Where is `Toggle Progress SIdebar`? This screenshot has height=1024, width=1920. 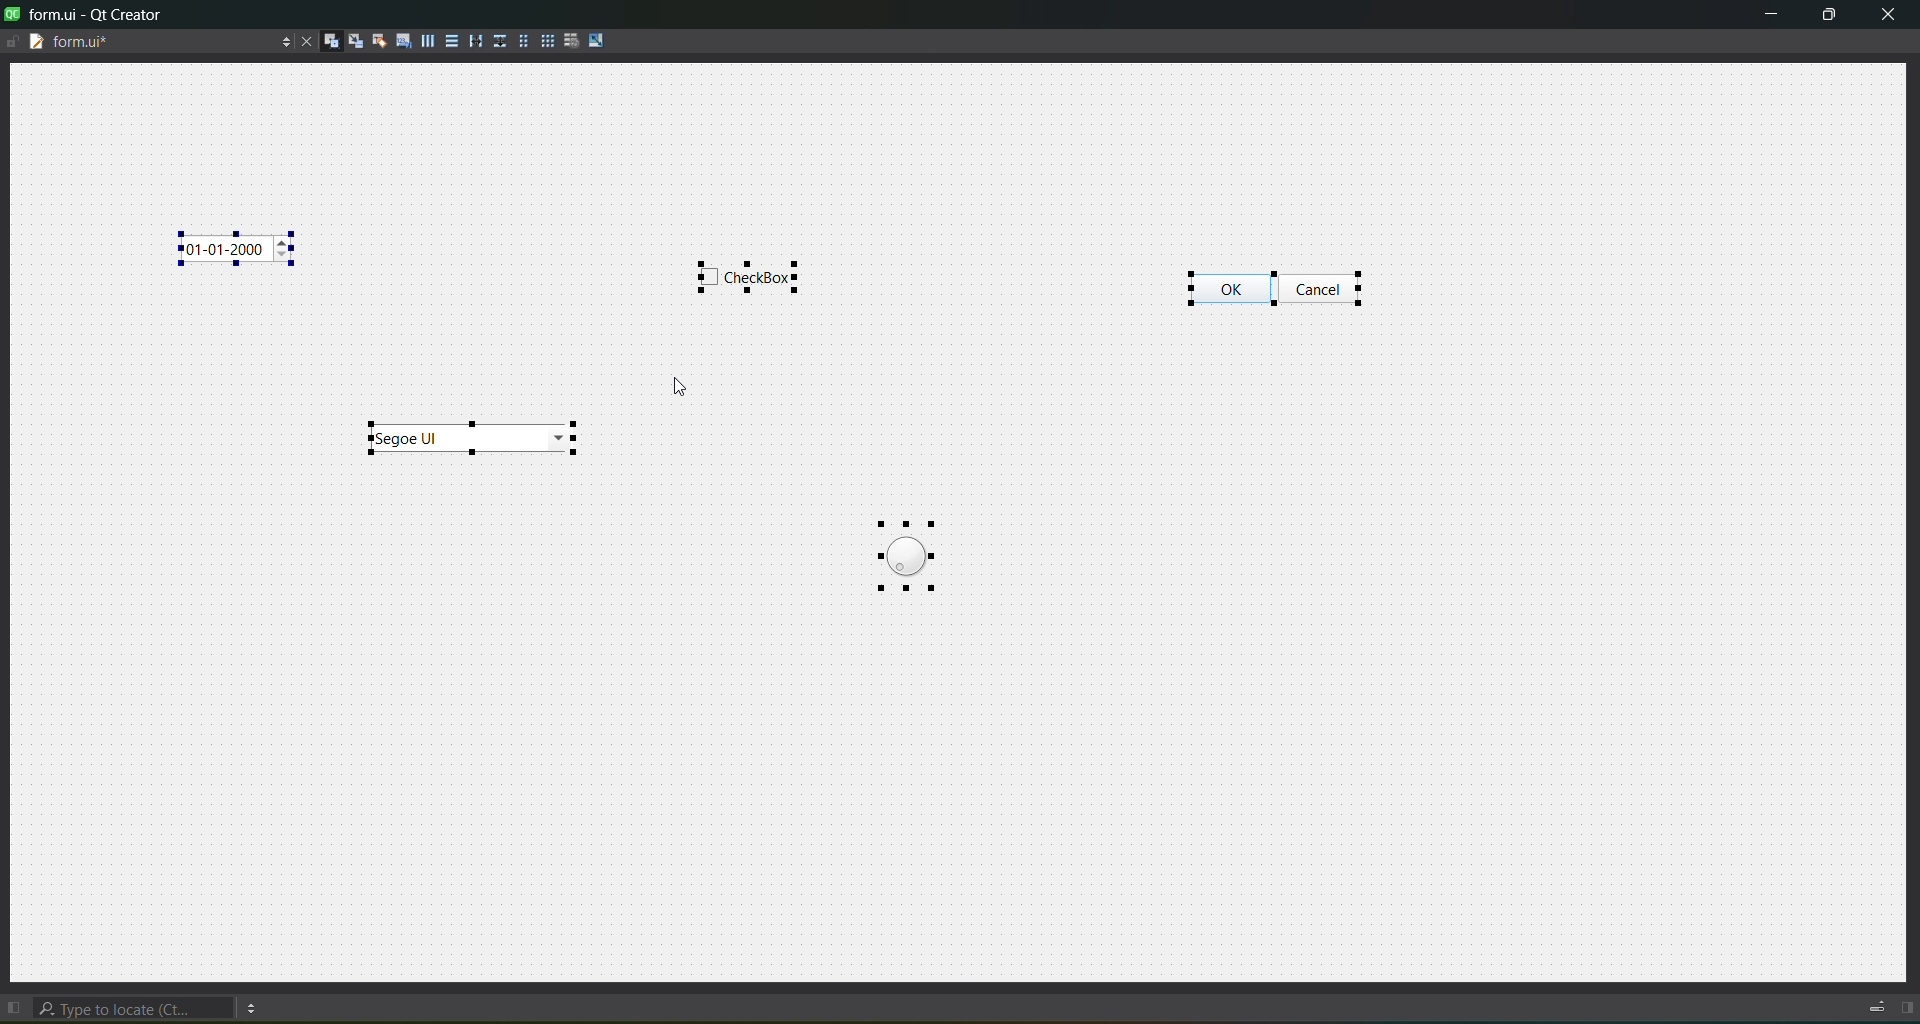
Toggle Progress SIdebar is located at coordinates (1871, 1002).